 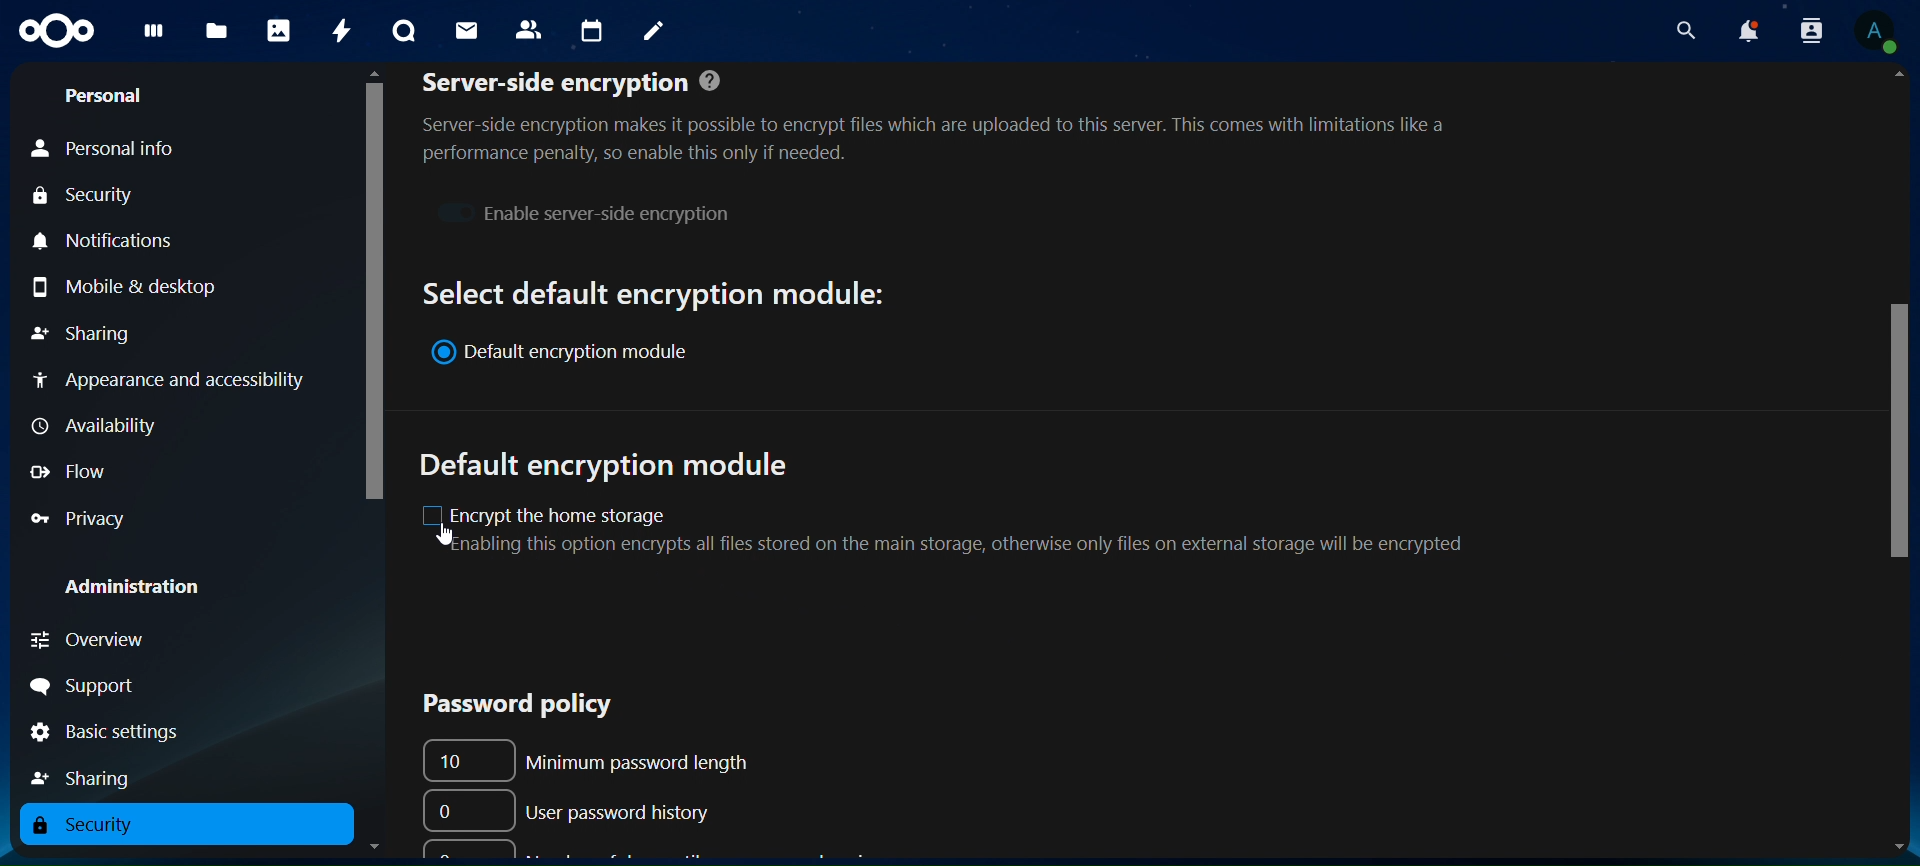 What do you see at coordinates (341, 30) in the screenshot?
I see `activity` at bounding box center [341, 30].